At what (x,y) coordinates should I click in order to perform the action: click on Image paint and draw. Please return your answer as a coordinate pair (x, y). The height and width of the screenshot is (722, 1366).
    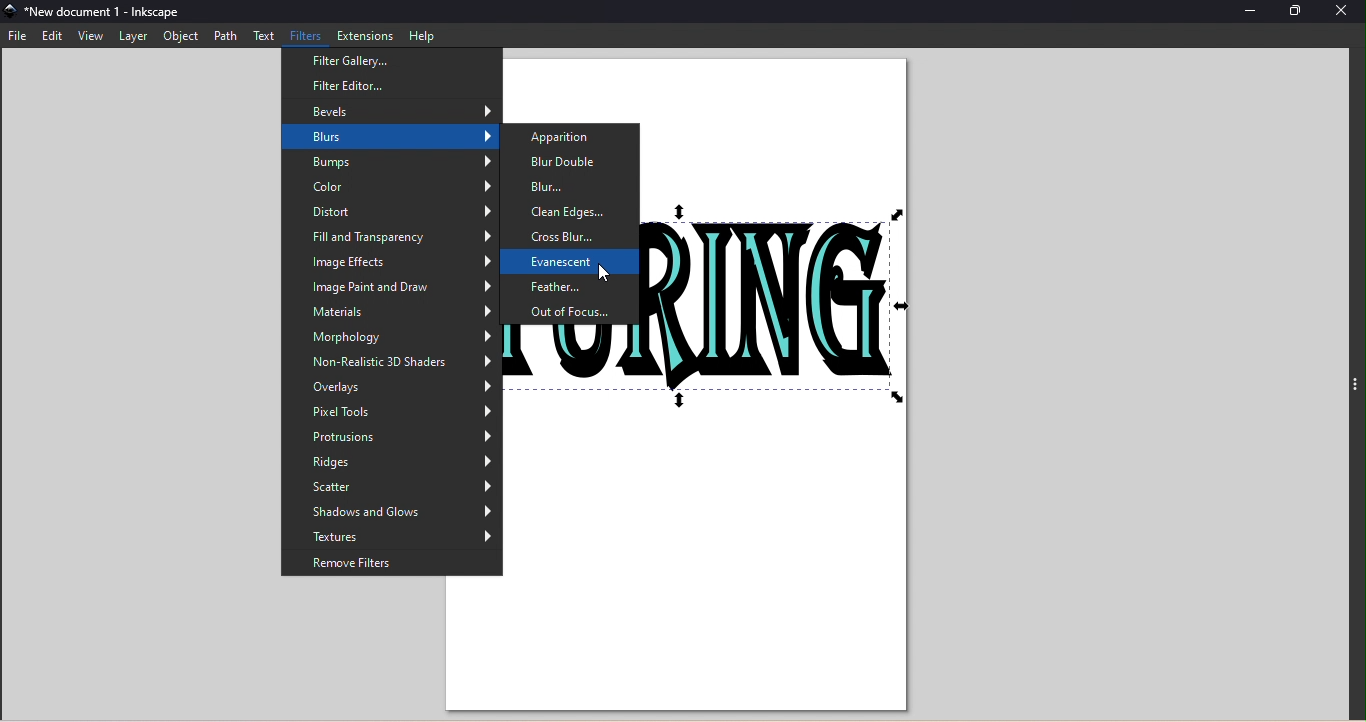
    Looking at the image, I should click on (391, 286).